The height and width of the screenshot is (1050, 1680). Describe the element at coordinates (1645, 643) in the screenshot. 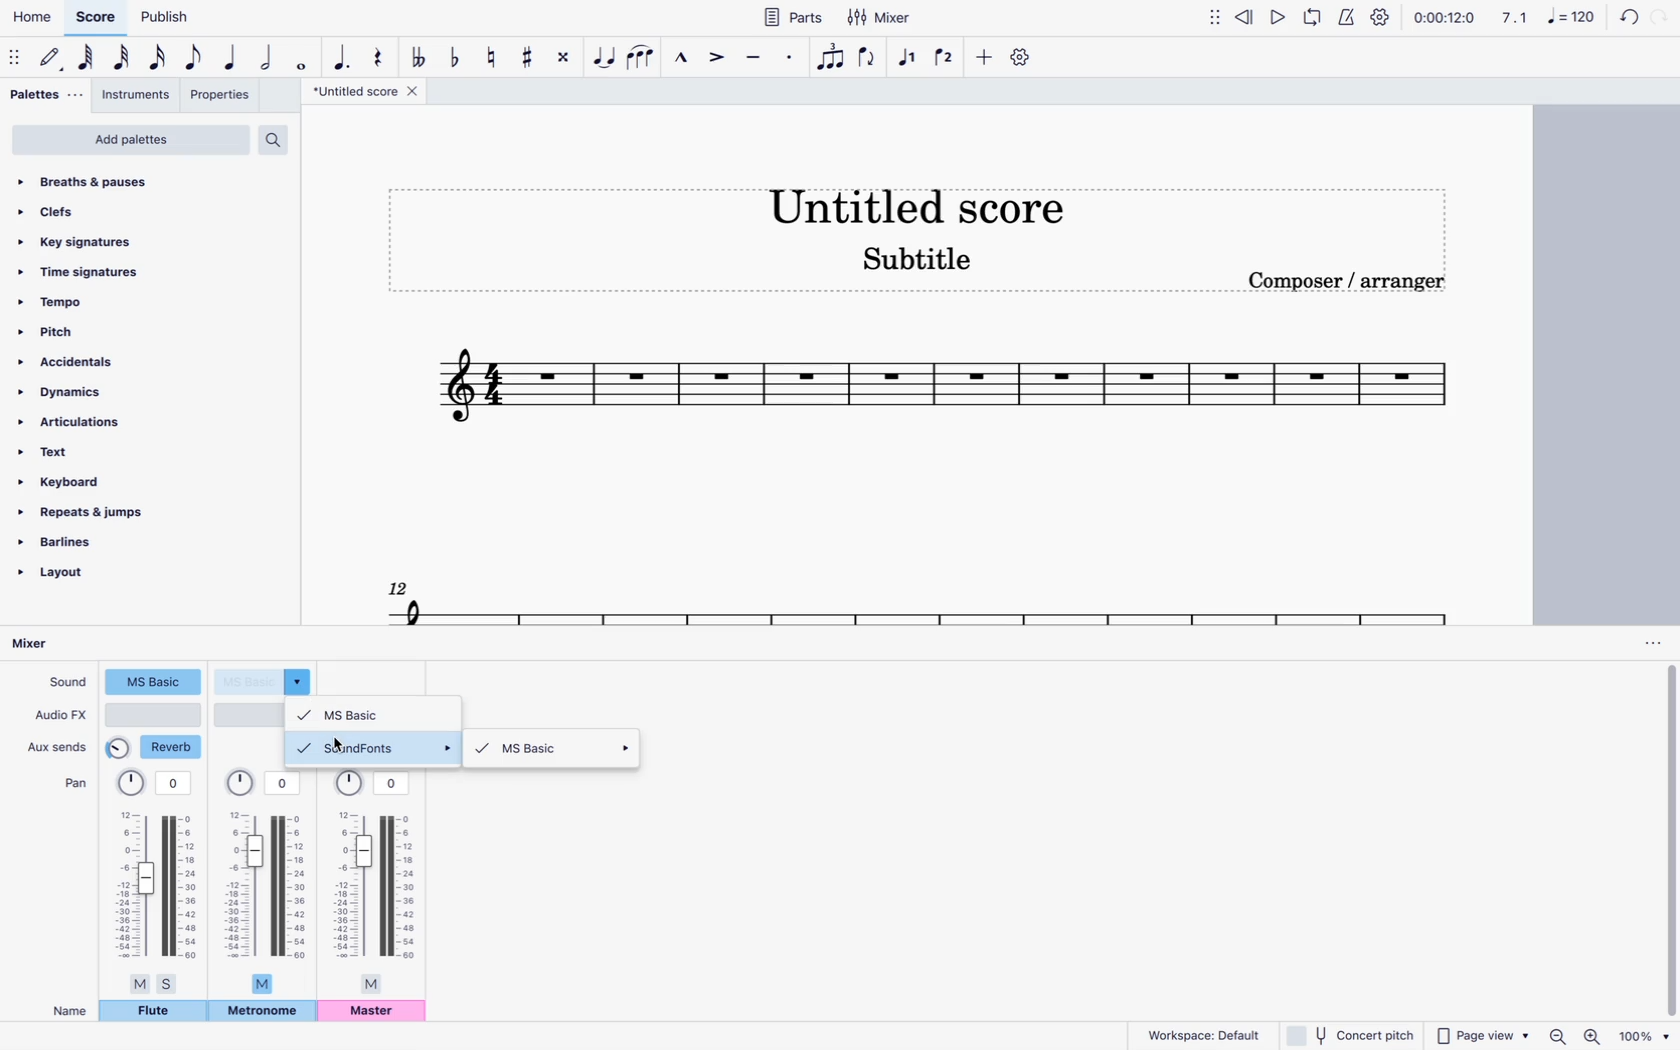

I see `options` at that location.